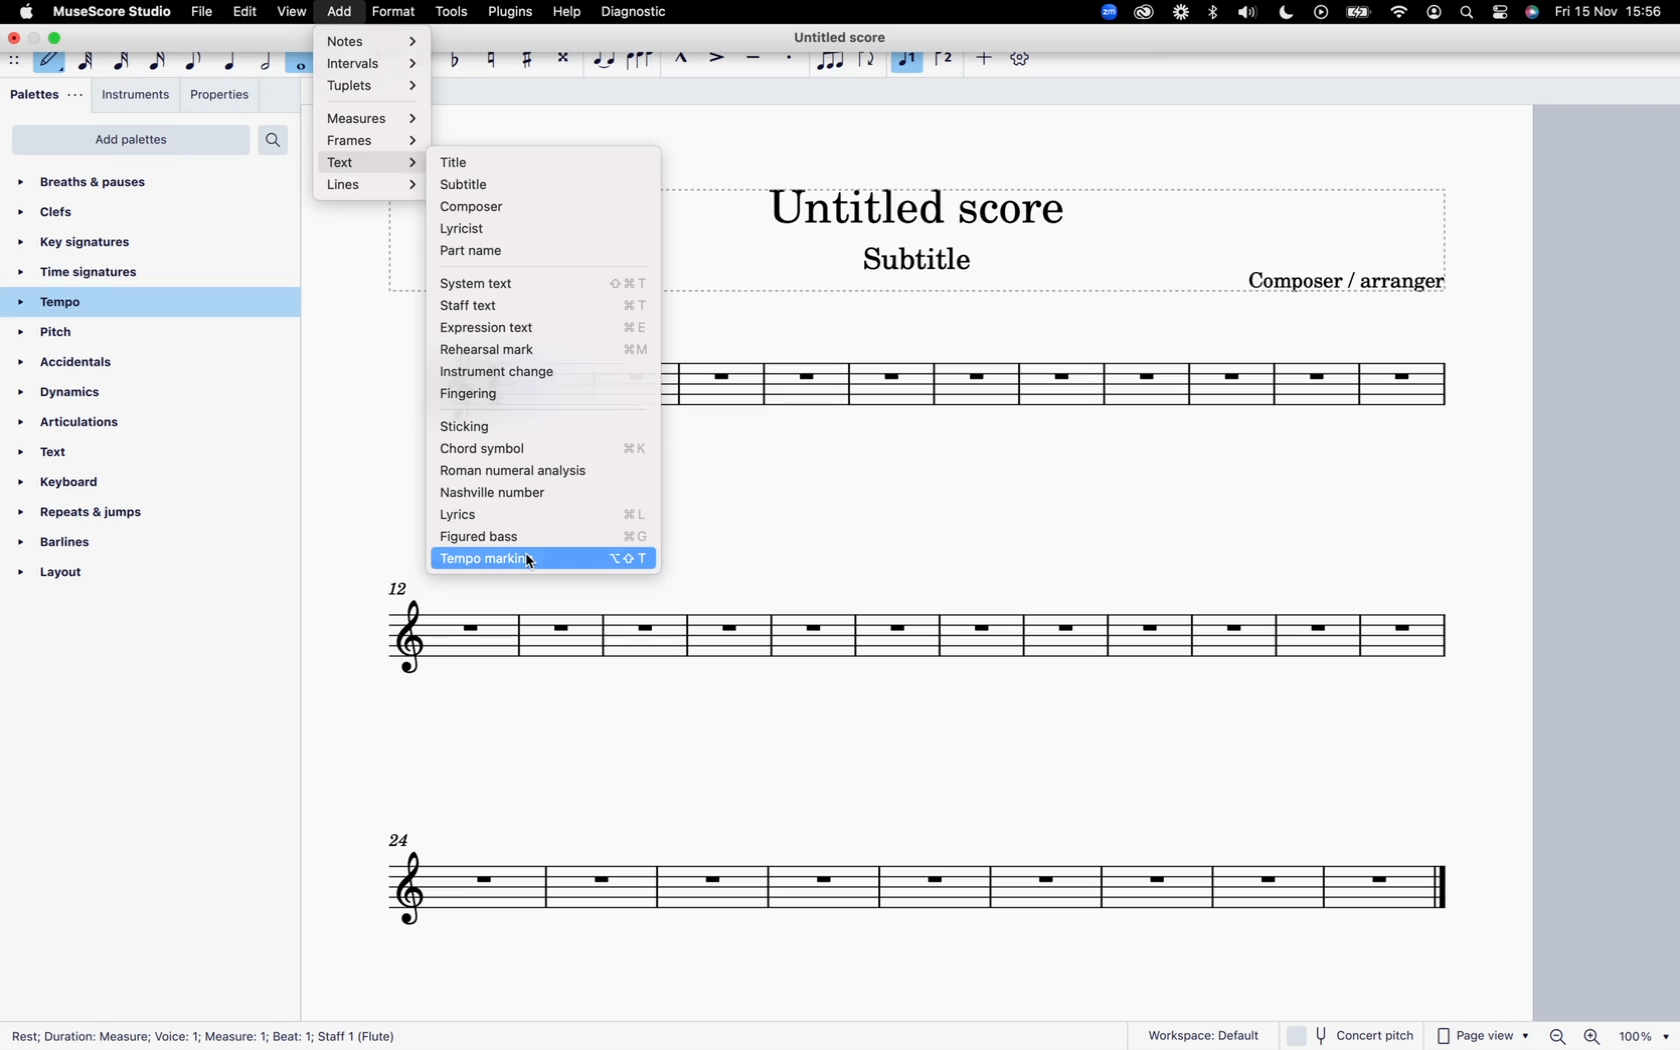 This screenshot has height=1050, width=1680. Describe the element at coordinates (50, 63) in the screenshot. I see `default` at that location.